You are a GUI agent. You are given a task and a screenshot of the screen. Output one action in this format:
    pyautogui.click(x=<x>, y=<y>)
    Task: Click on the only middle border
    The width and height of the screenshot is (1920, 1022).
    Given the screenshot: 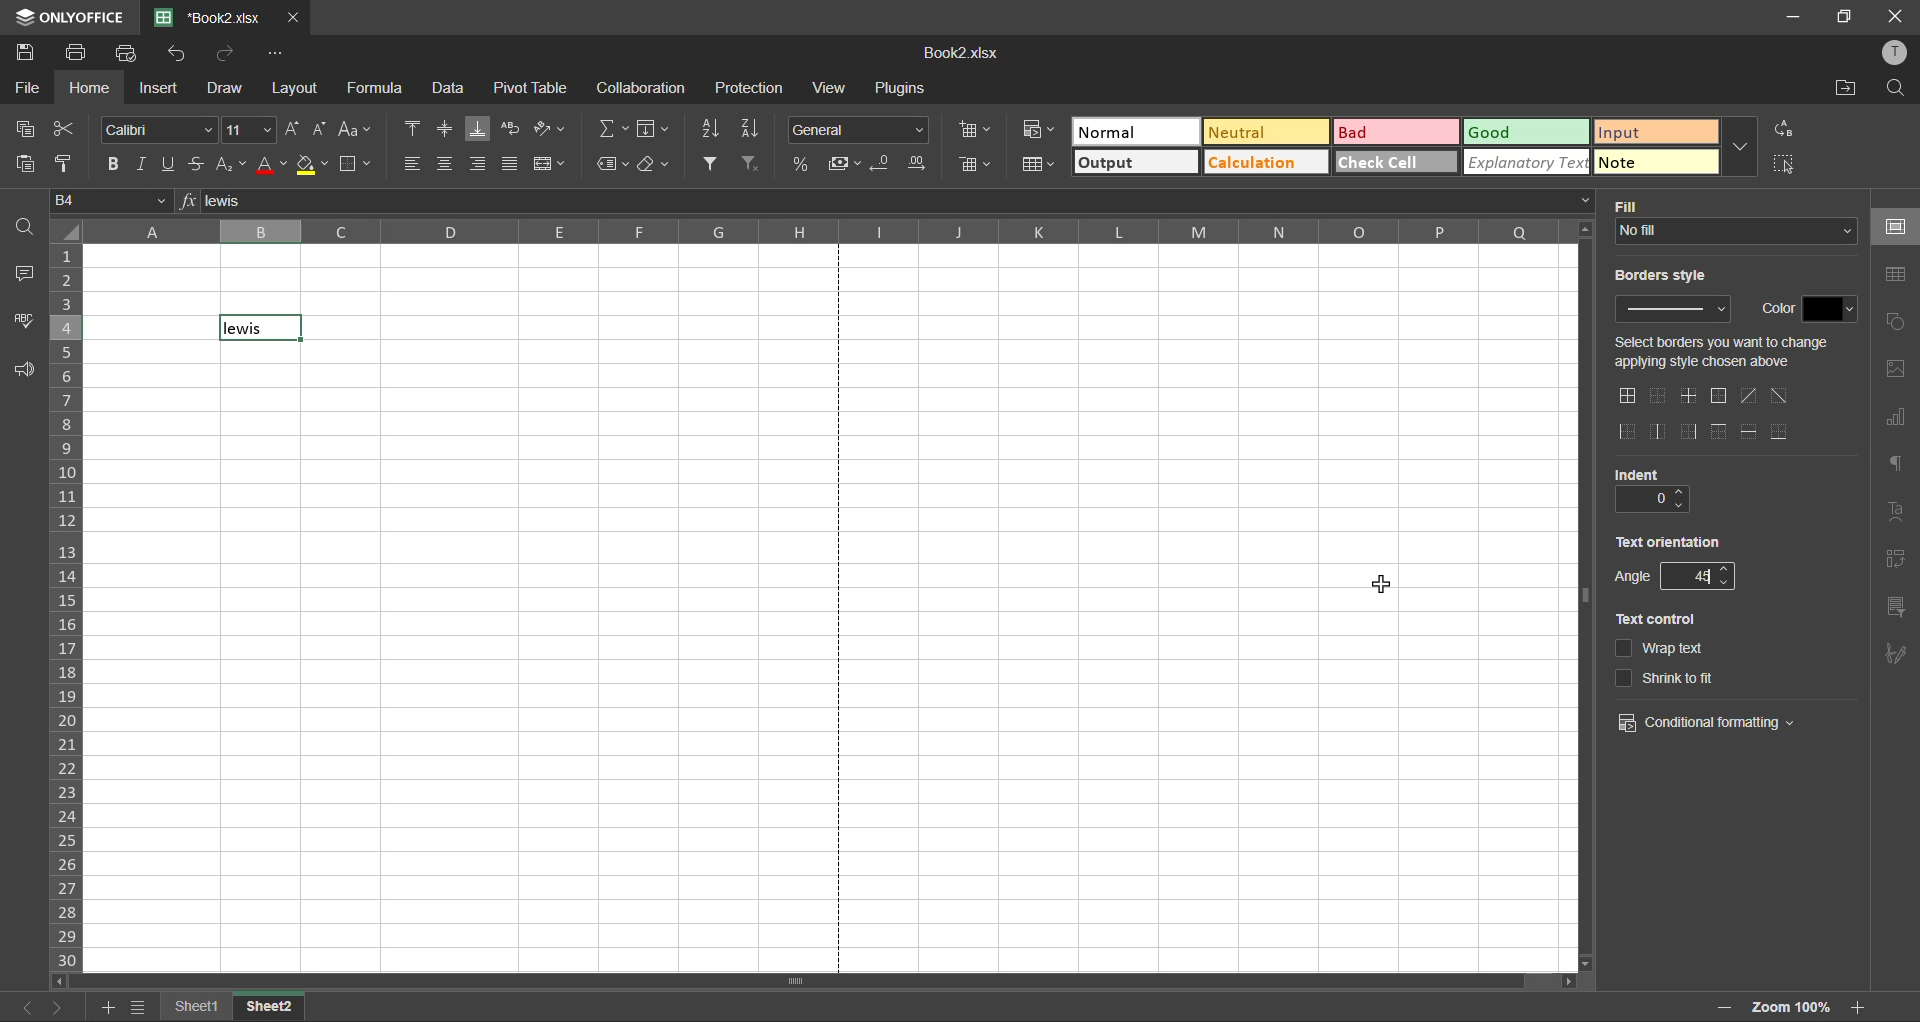 What is the action you would take?
    pyautogui.click(x=1658, y=430)
    